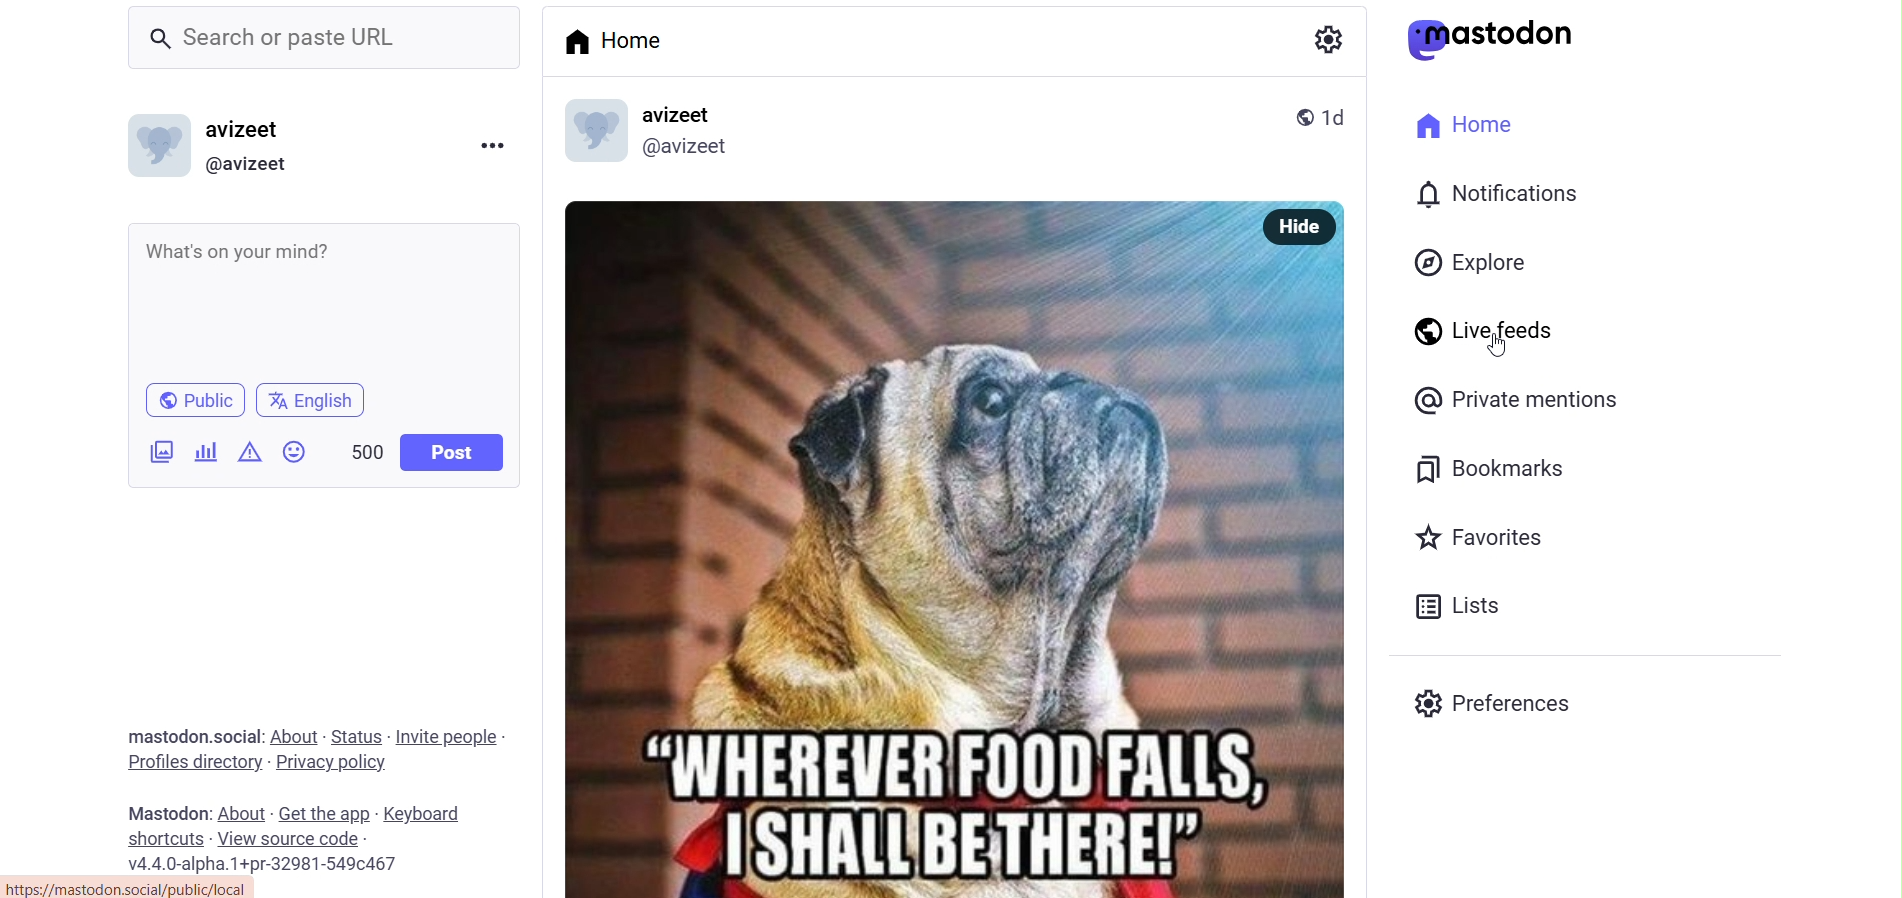  Describe the element at coordinates (493, 146) in the screenshot. I see `more` at that location.